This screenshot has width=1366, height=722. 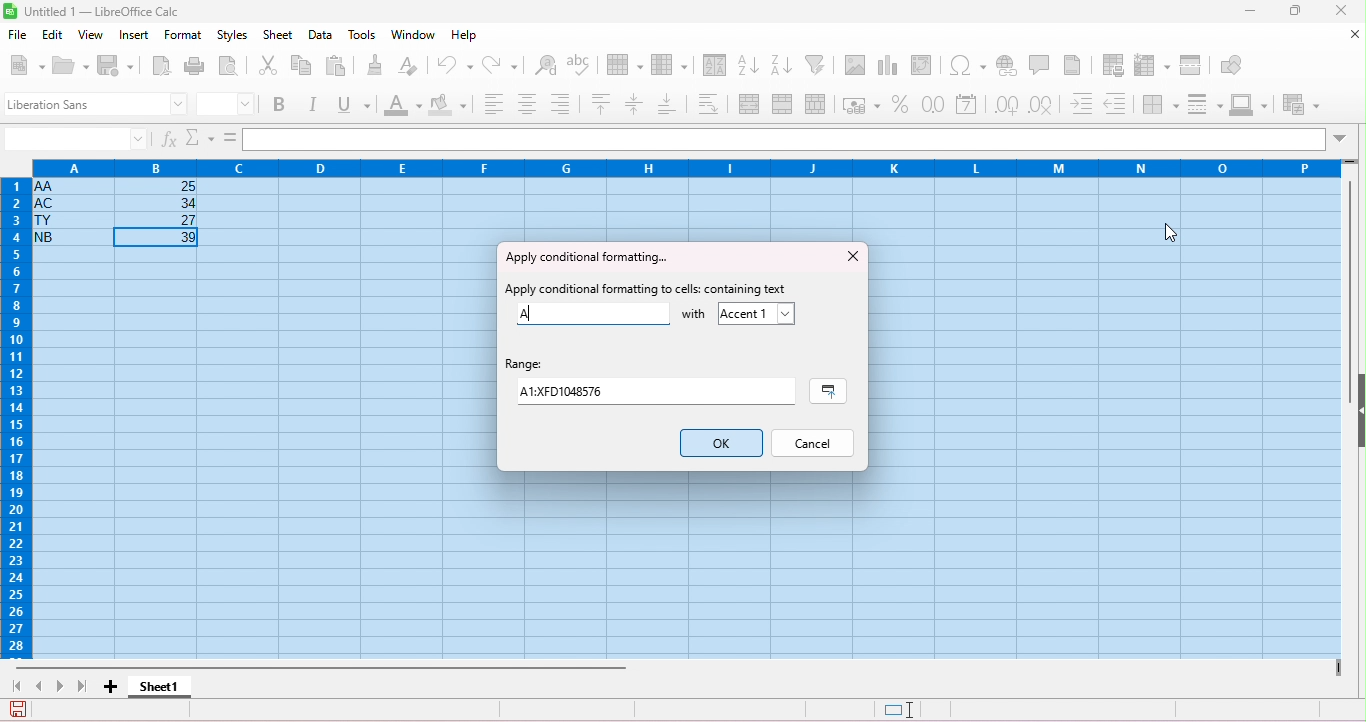 What do you see at coordinates (1042, 64) in the screenshot?
I see `insert comment` at bounding box center [1042, 64].